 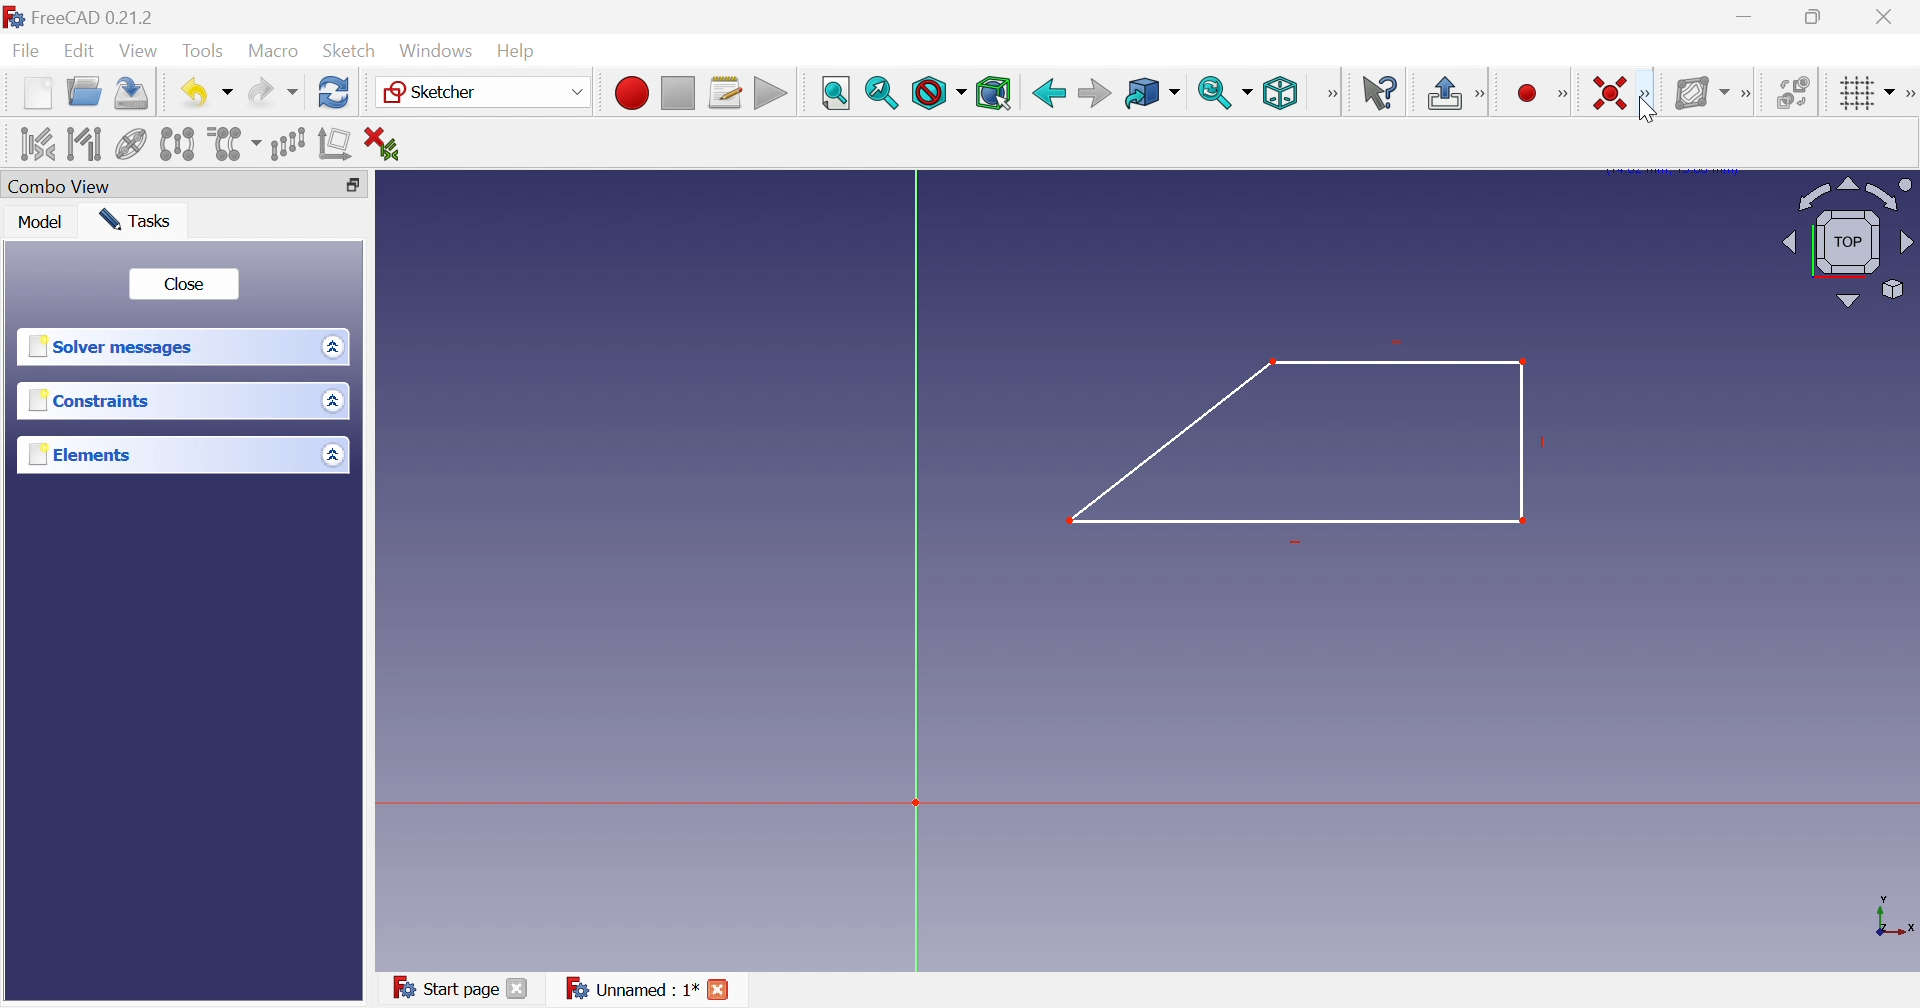 What do you see at coordinates (87, 95) in the screenshot?
I see `Open` at bounding box center [87, 95].